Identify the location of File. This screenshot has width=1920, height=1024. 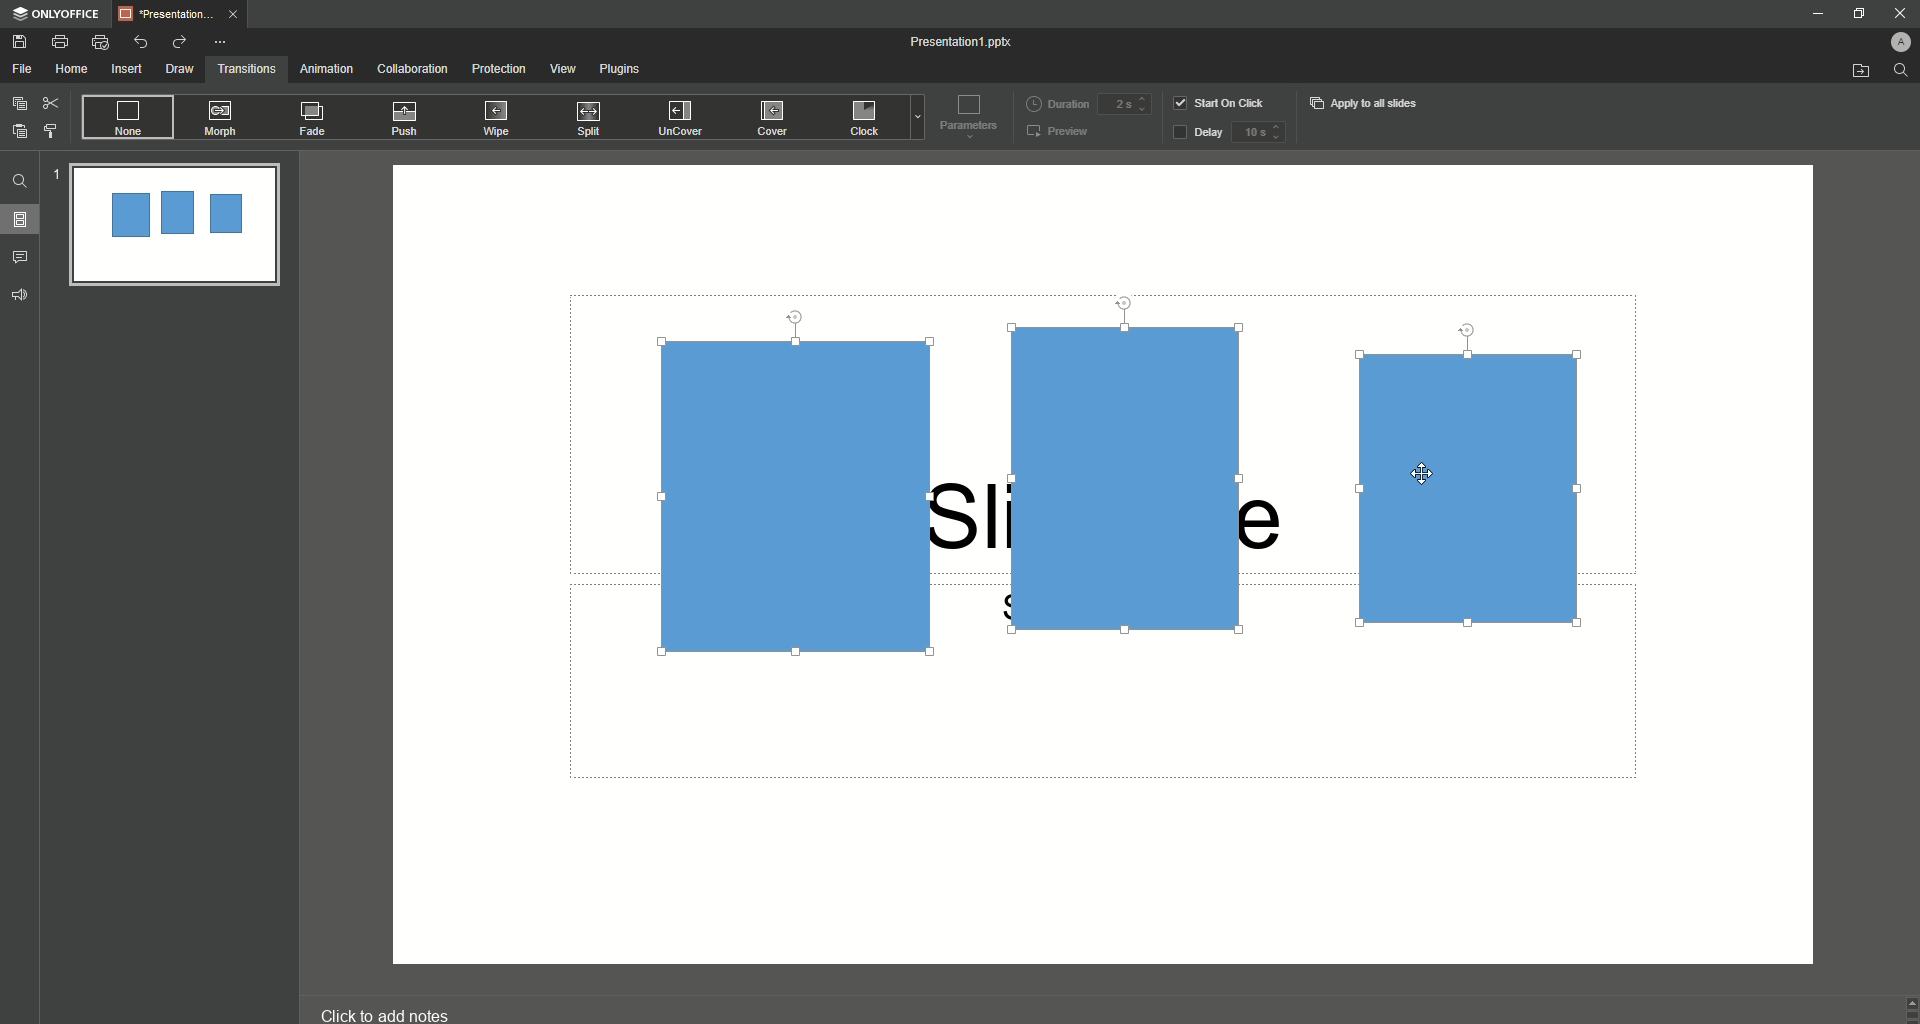
(23, 69).